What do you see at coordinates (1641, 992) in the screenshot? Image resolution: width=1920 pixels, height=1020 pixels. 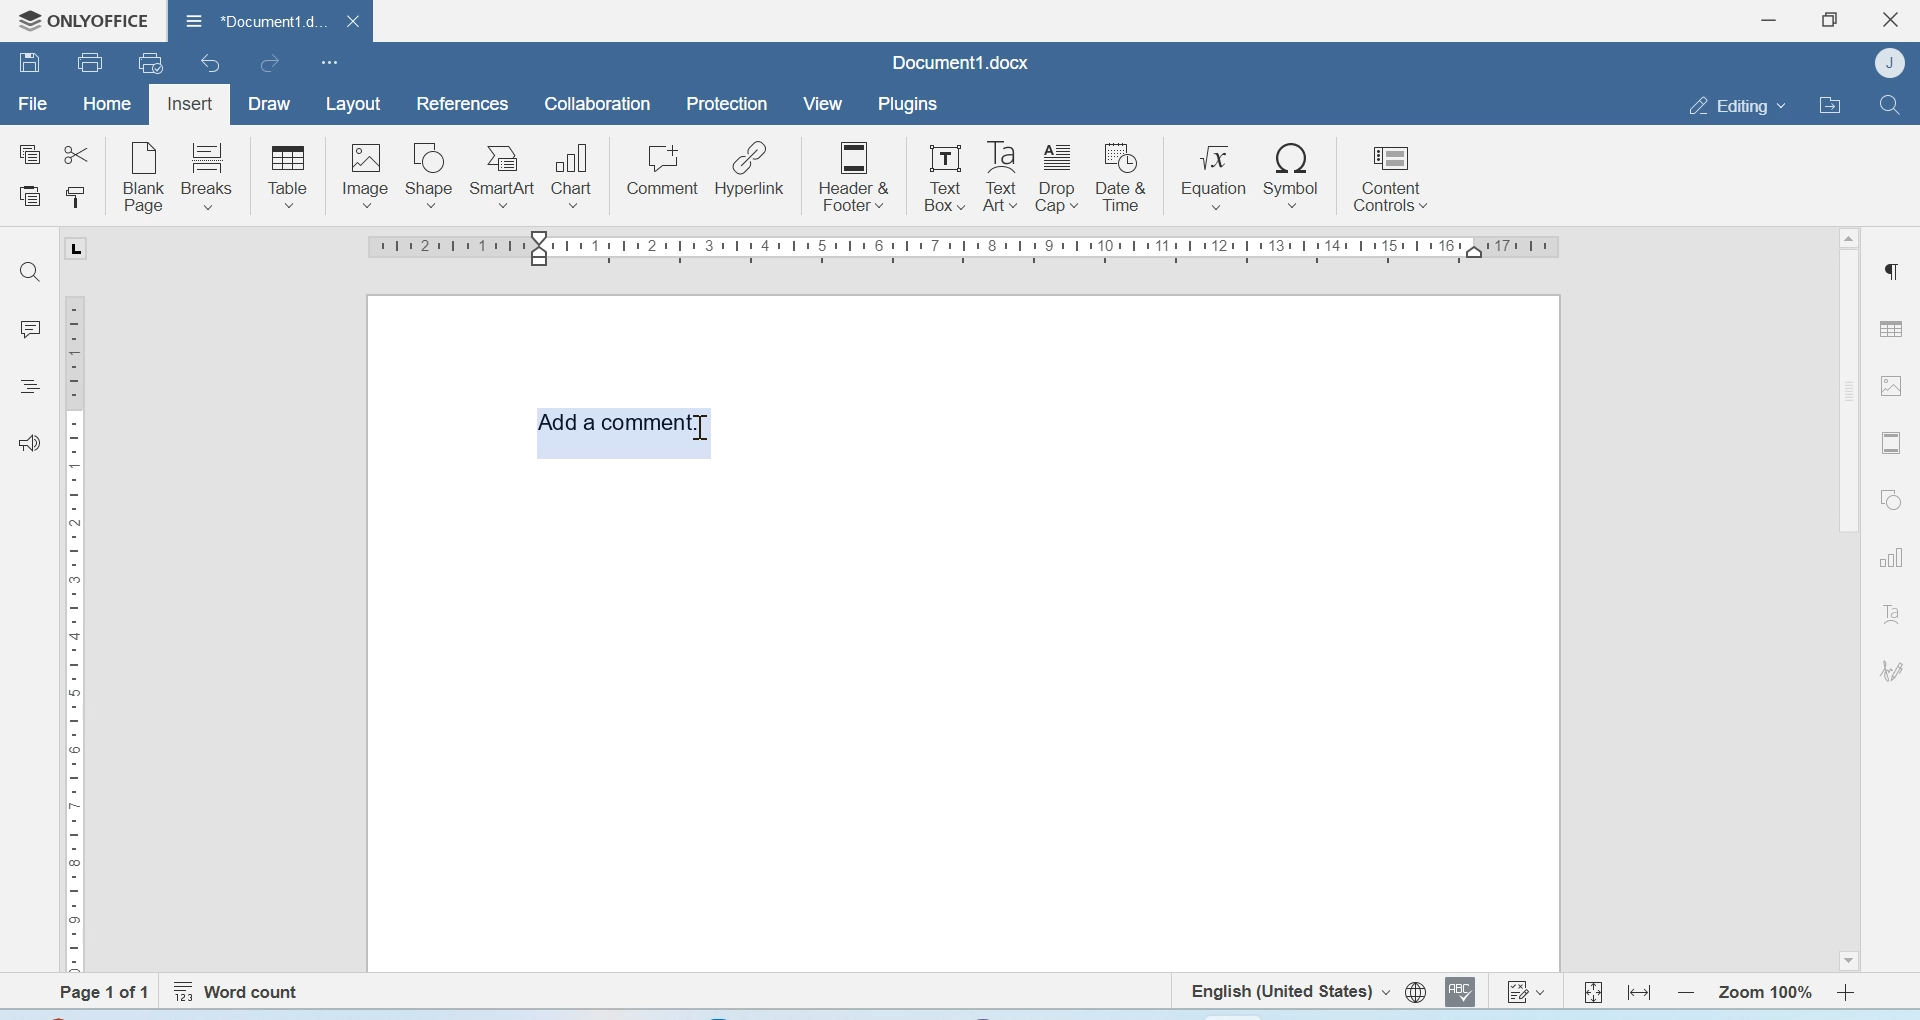 I see `Fit to width` at bounding box center [1641, 992].